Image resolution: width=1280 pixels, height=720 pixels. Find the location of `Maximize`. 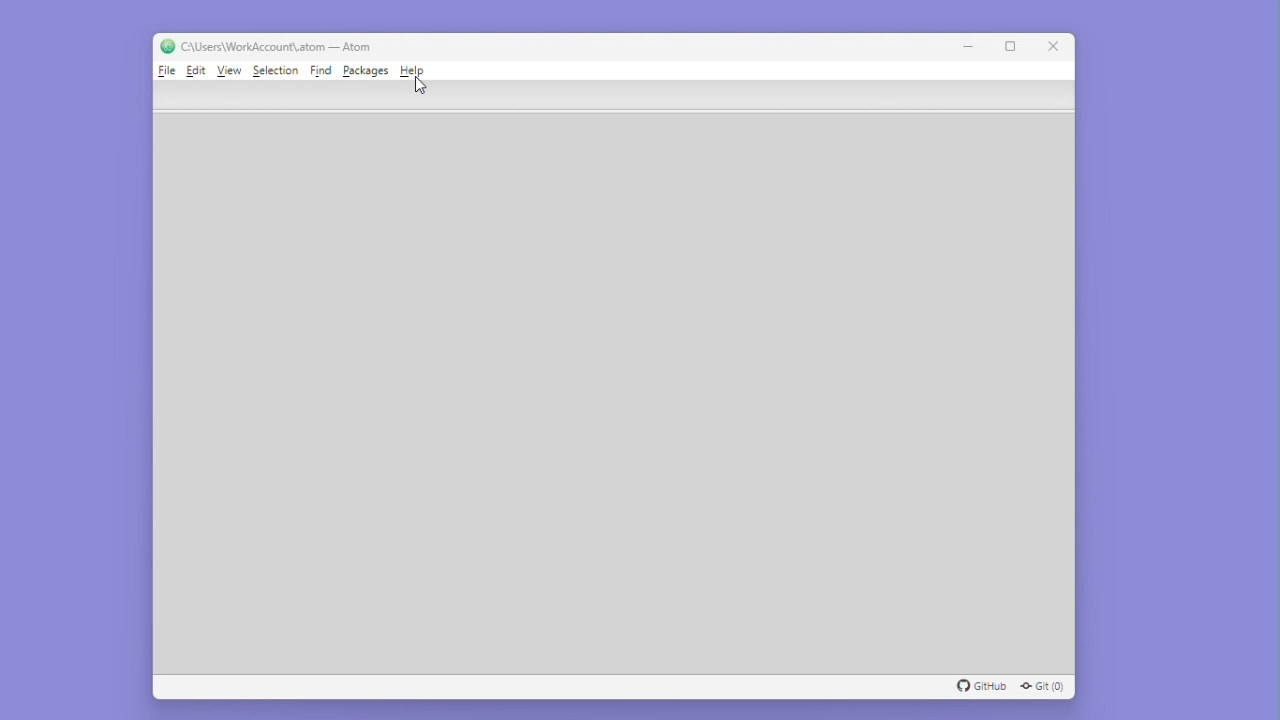

Maximize is located at coordinates (1010, 46).